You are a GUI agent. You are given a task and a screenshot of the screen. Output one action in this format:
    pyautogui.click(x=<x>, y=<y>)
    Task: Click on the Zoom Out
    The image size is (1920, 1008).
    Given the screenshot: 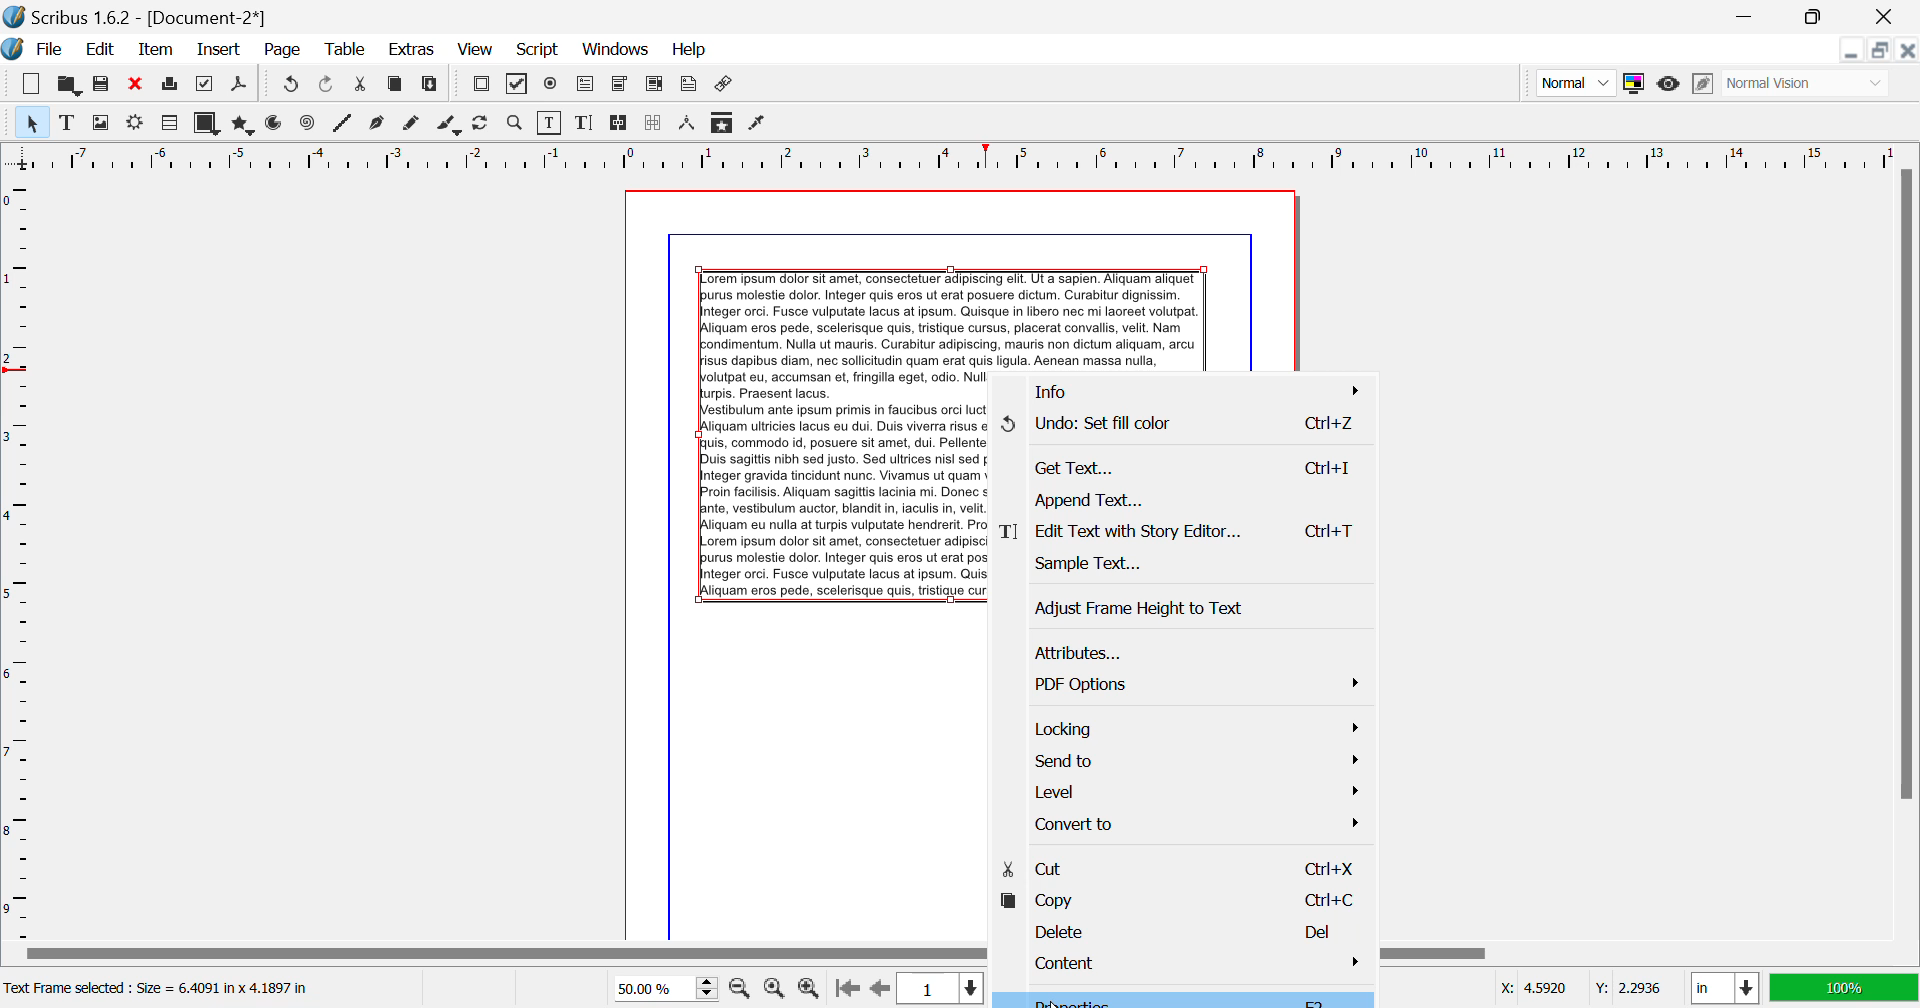 What is the action you would take?
    pyautogui.click(x=742, y=987)
    